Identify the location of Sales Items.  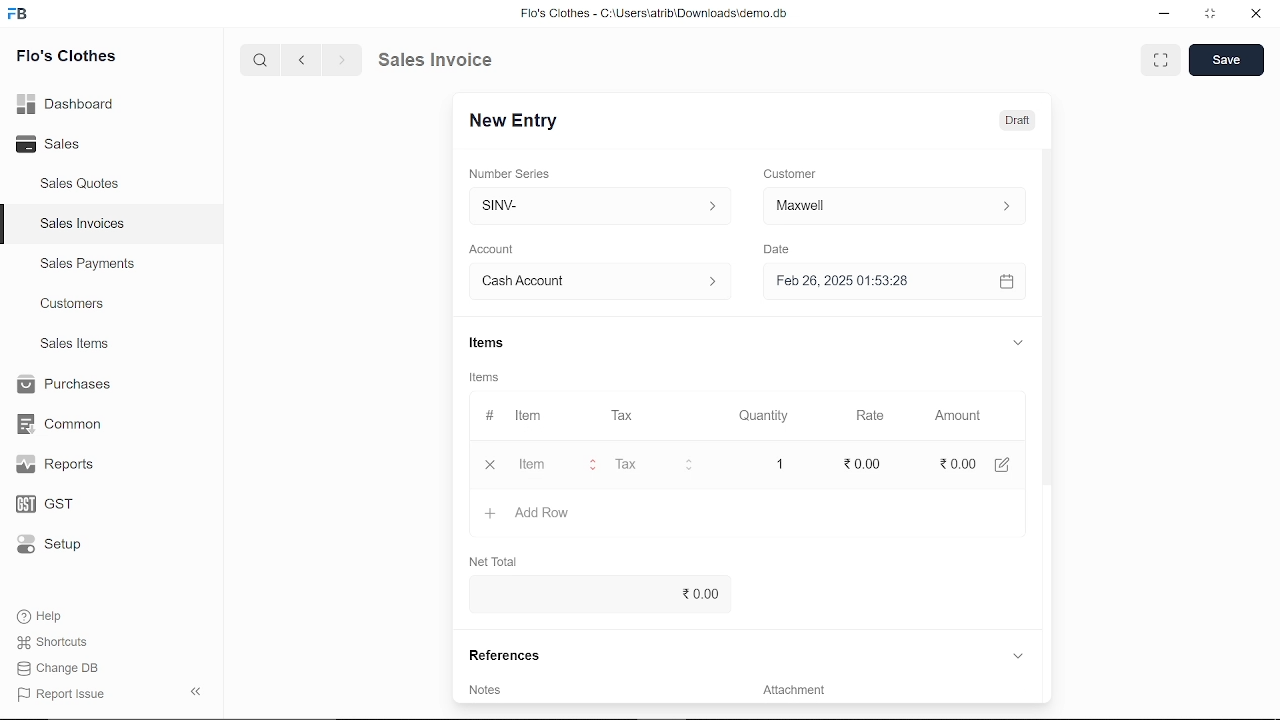
(74, 346).